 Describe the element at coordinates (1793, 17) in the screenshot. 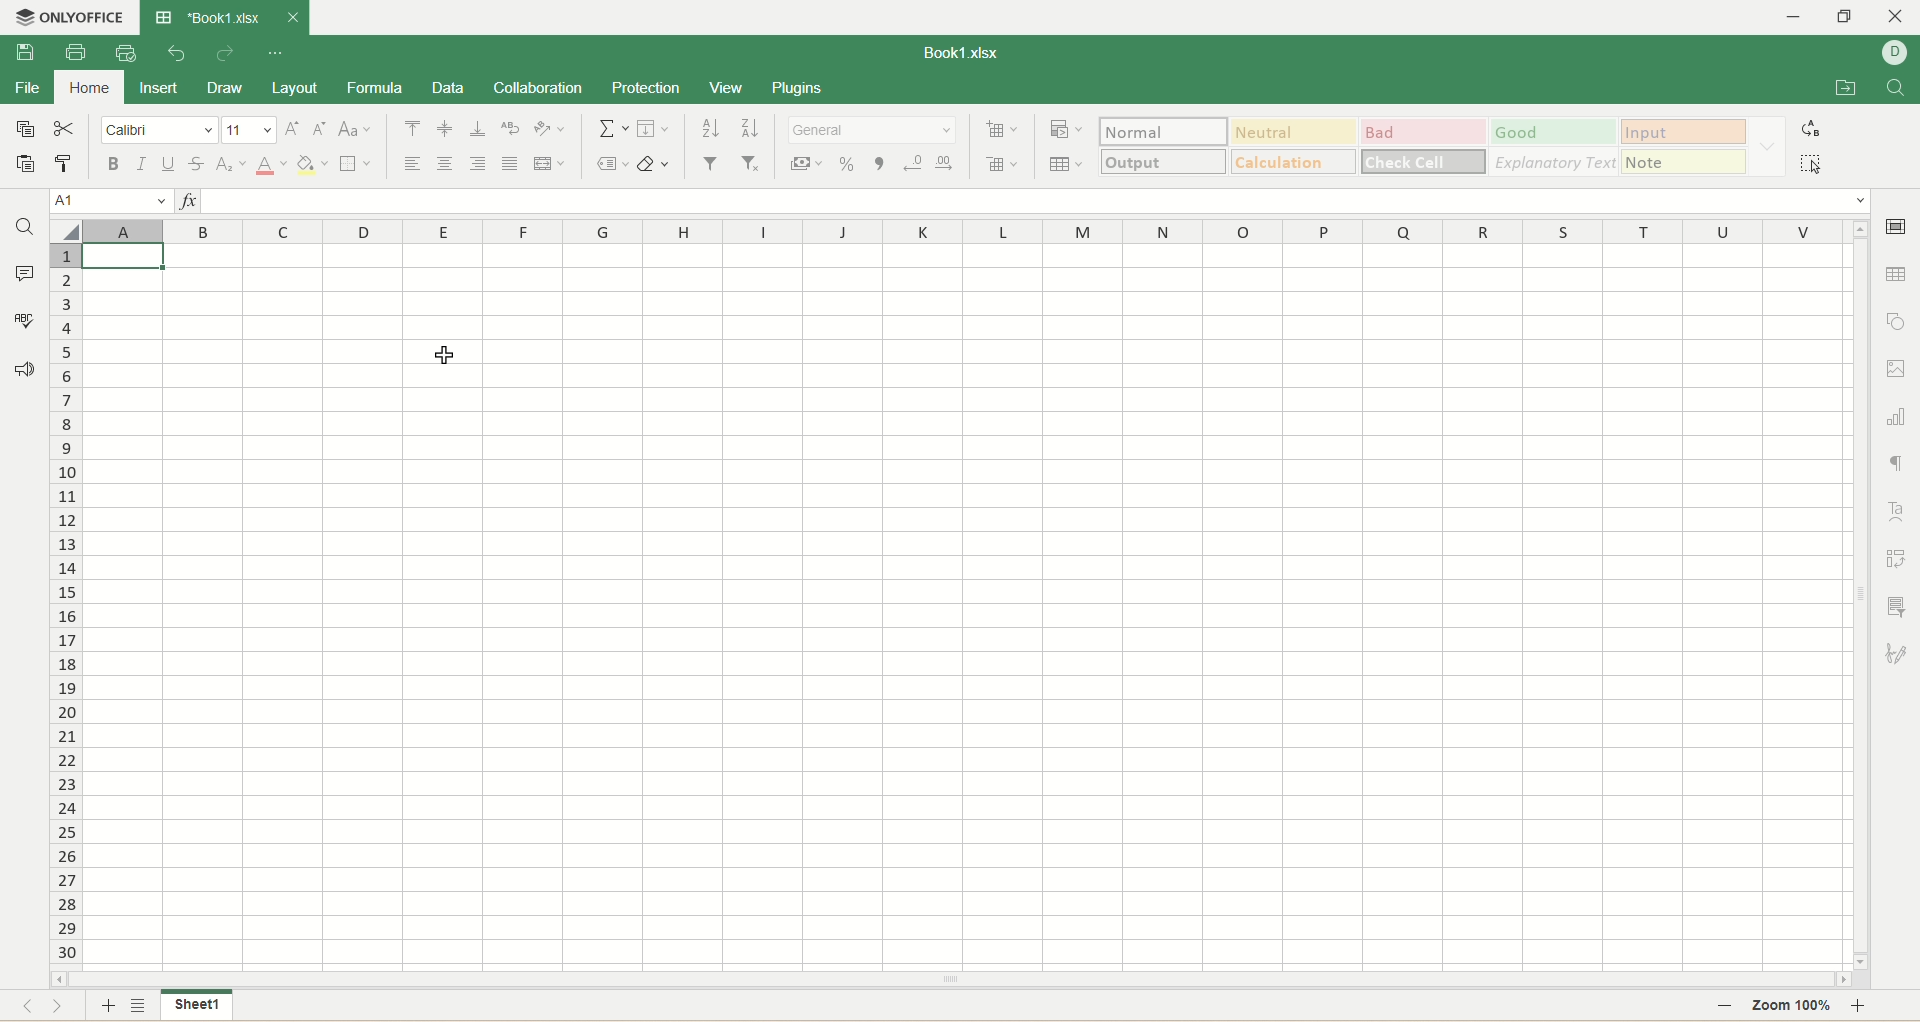

I see `minmize` at that location.